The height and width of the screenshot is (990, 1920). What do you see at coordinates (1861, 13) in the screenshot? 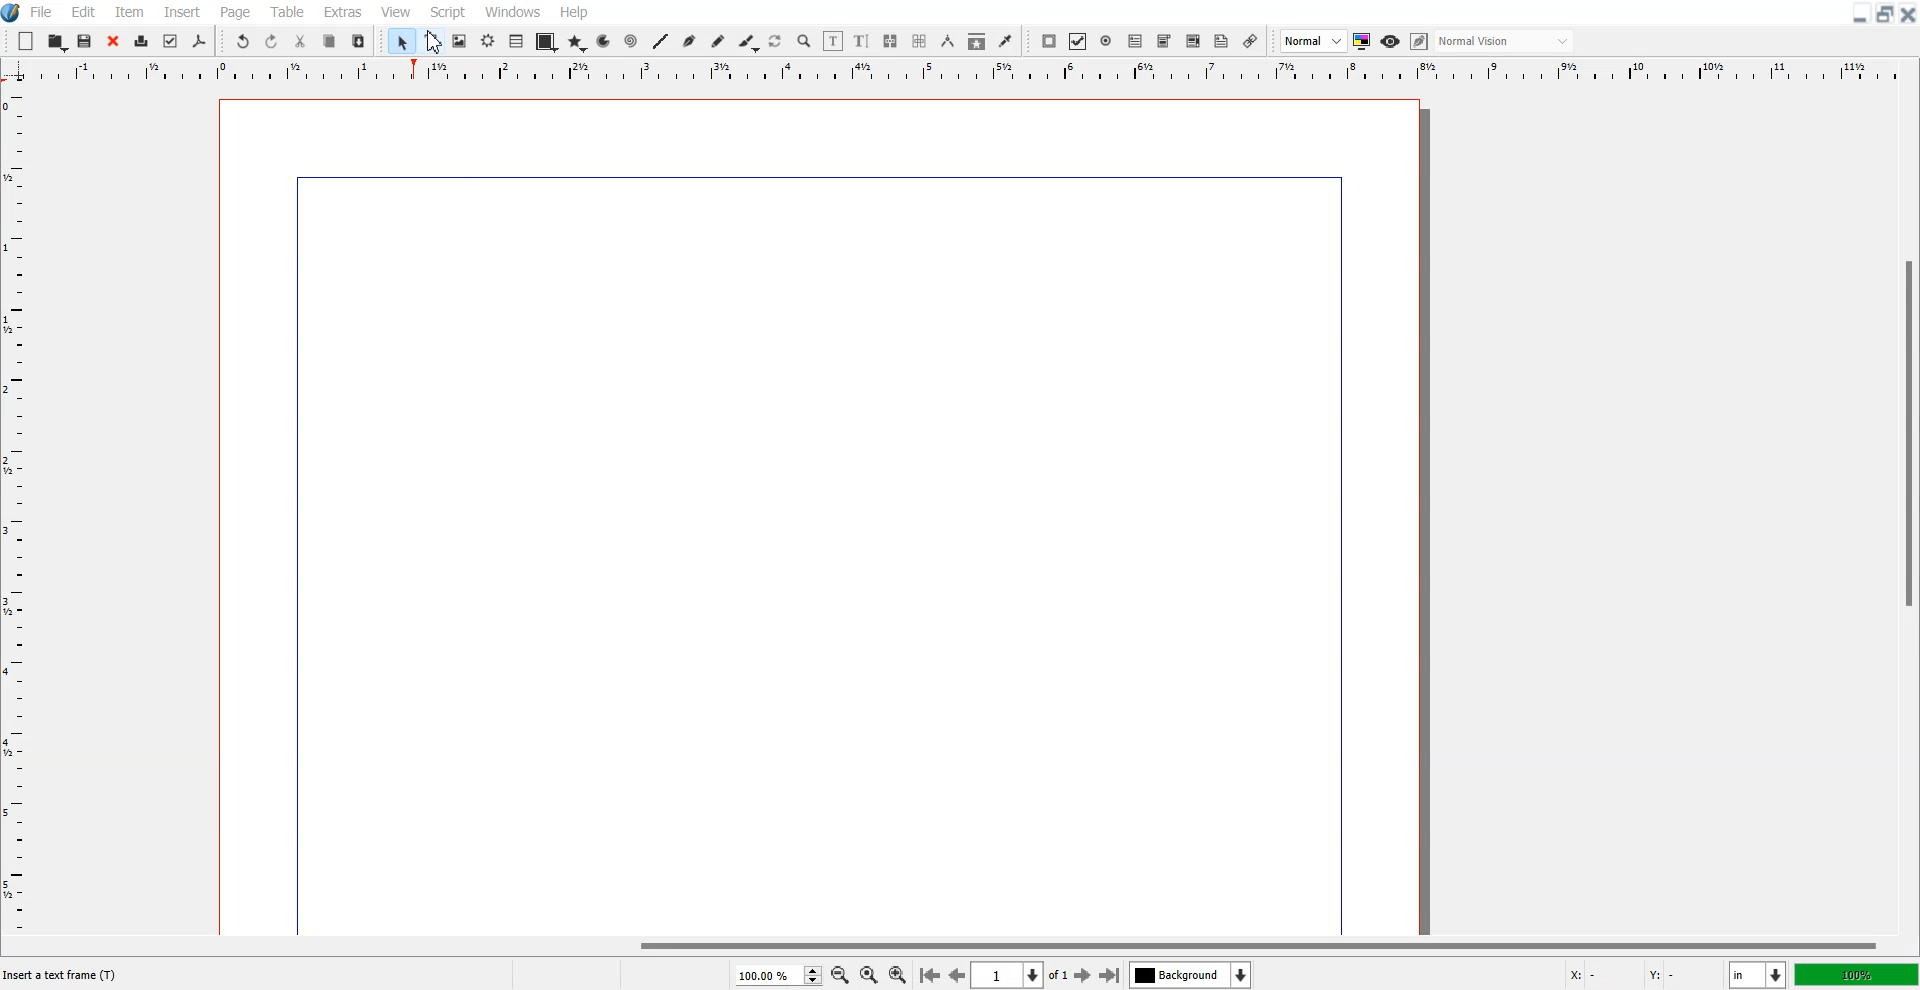
I see `Minimize` at bounding box center [1861, 13].